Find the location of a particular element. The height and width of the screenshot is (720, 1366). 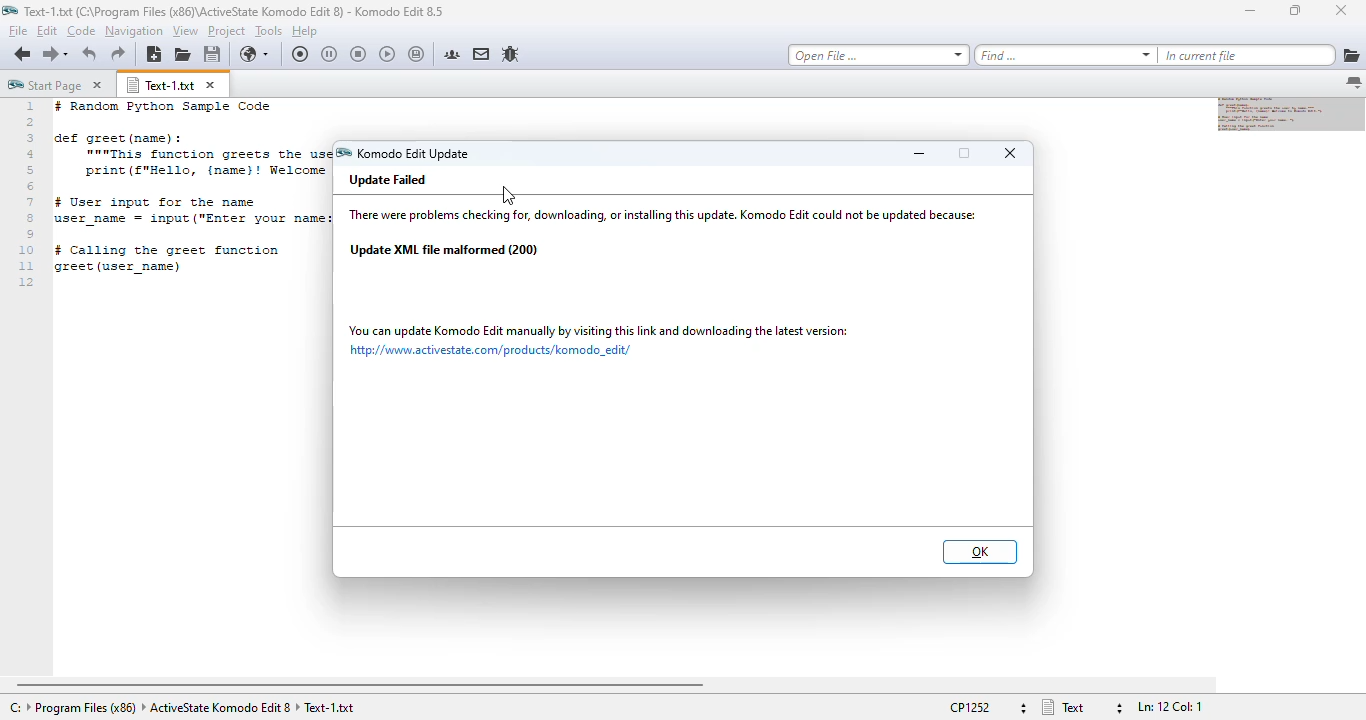

tools is located at coordinates (269, 31).